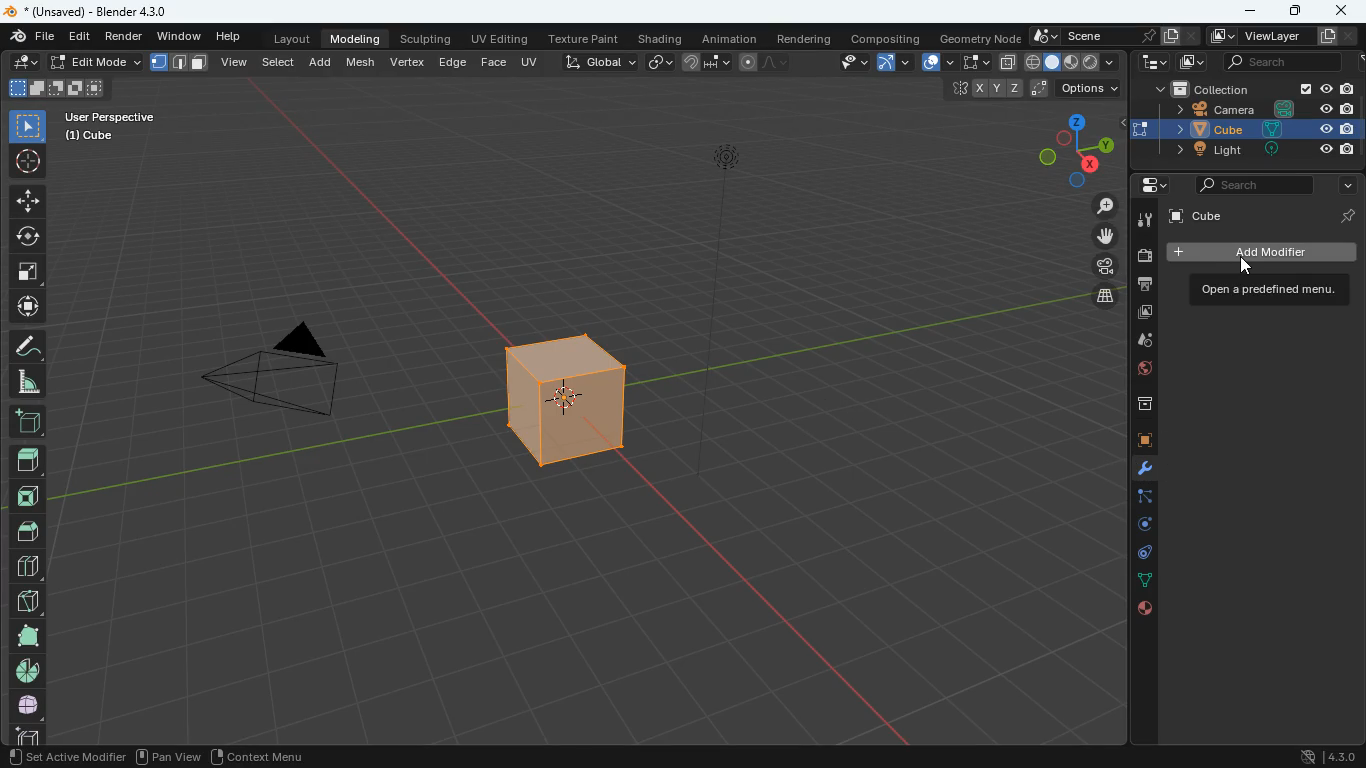 This screenshot has width=1366, height=768. Describe the element at coordinates (1291, 63) in the screenshot. I see `search` at that location.